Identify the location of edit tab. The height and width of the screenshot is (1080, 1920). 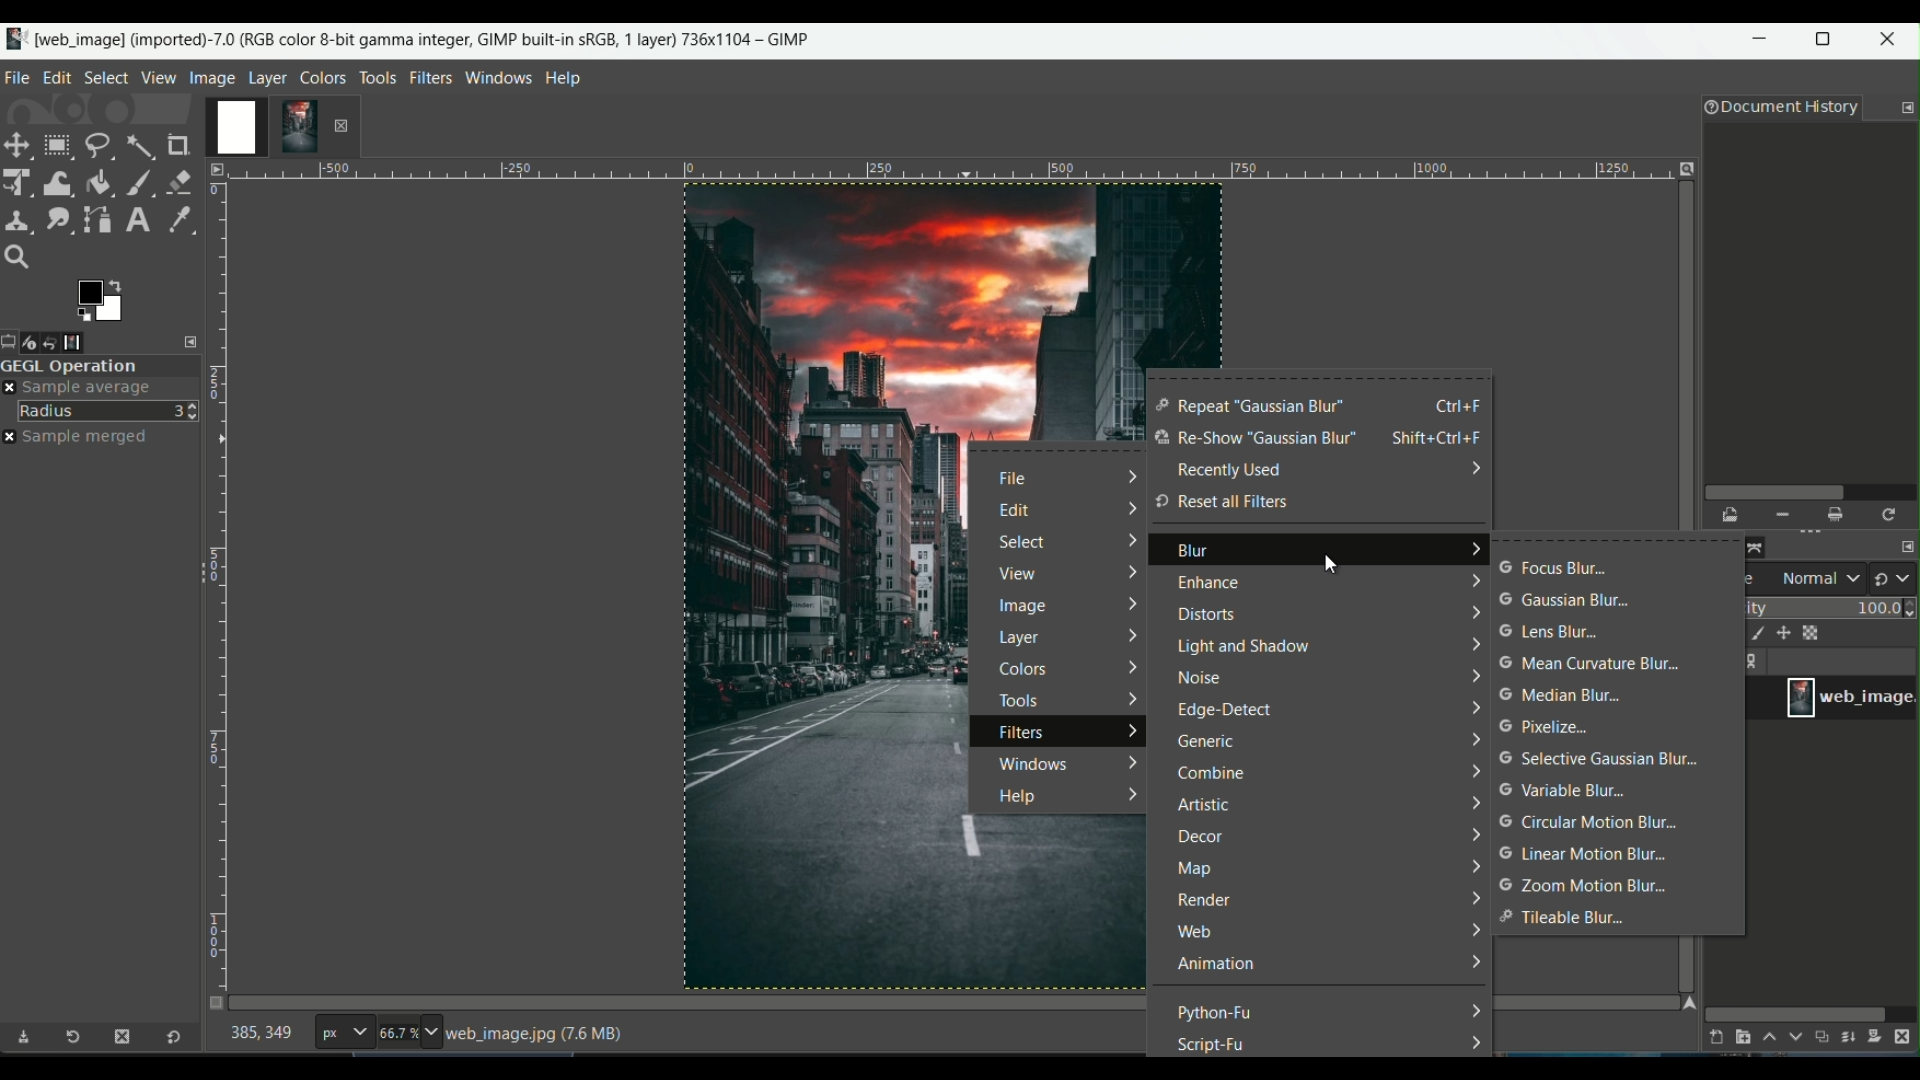
(57, 77).